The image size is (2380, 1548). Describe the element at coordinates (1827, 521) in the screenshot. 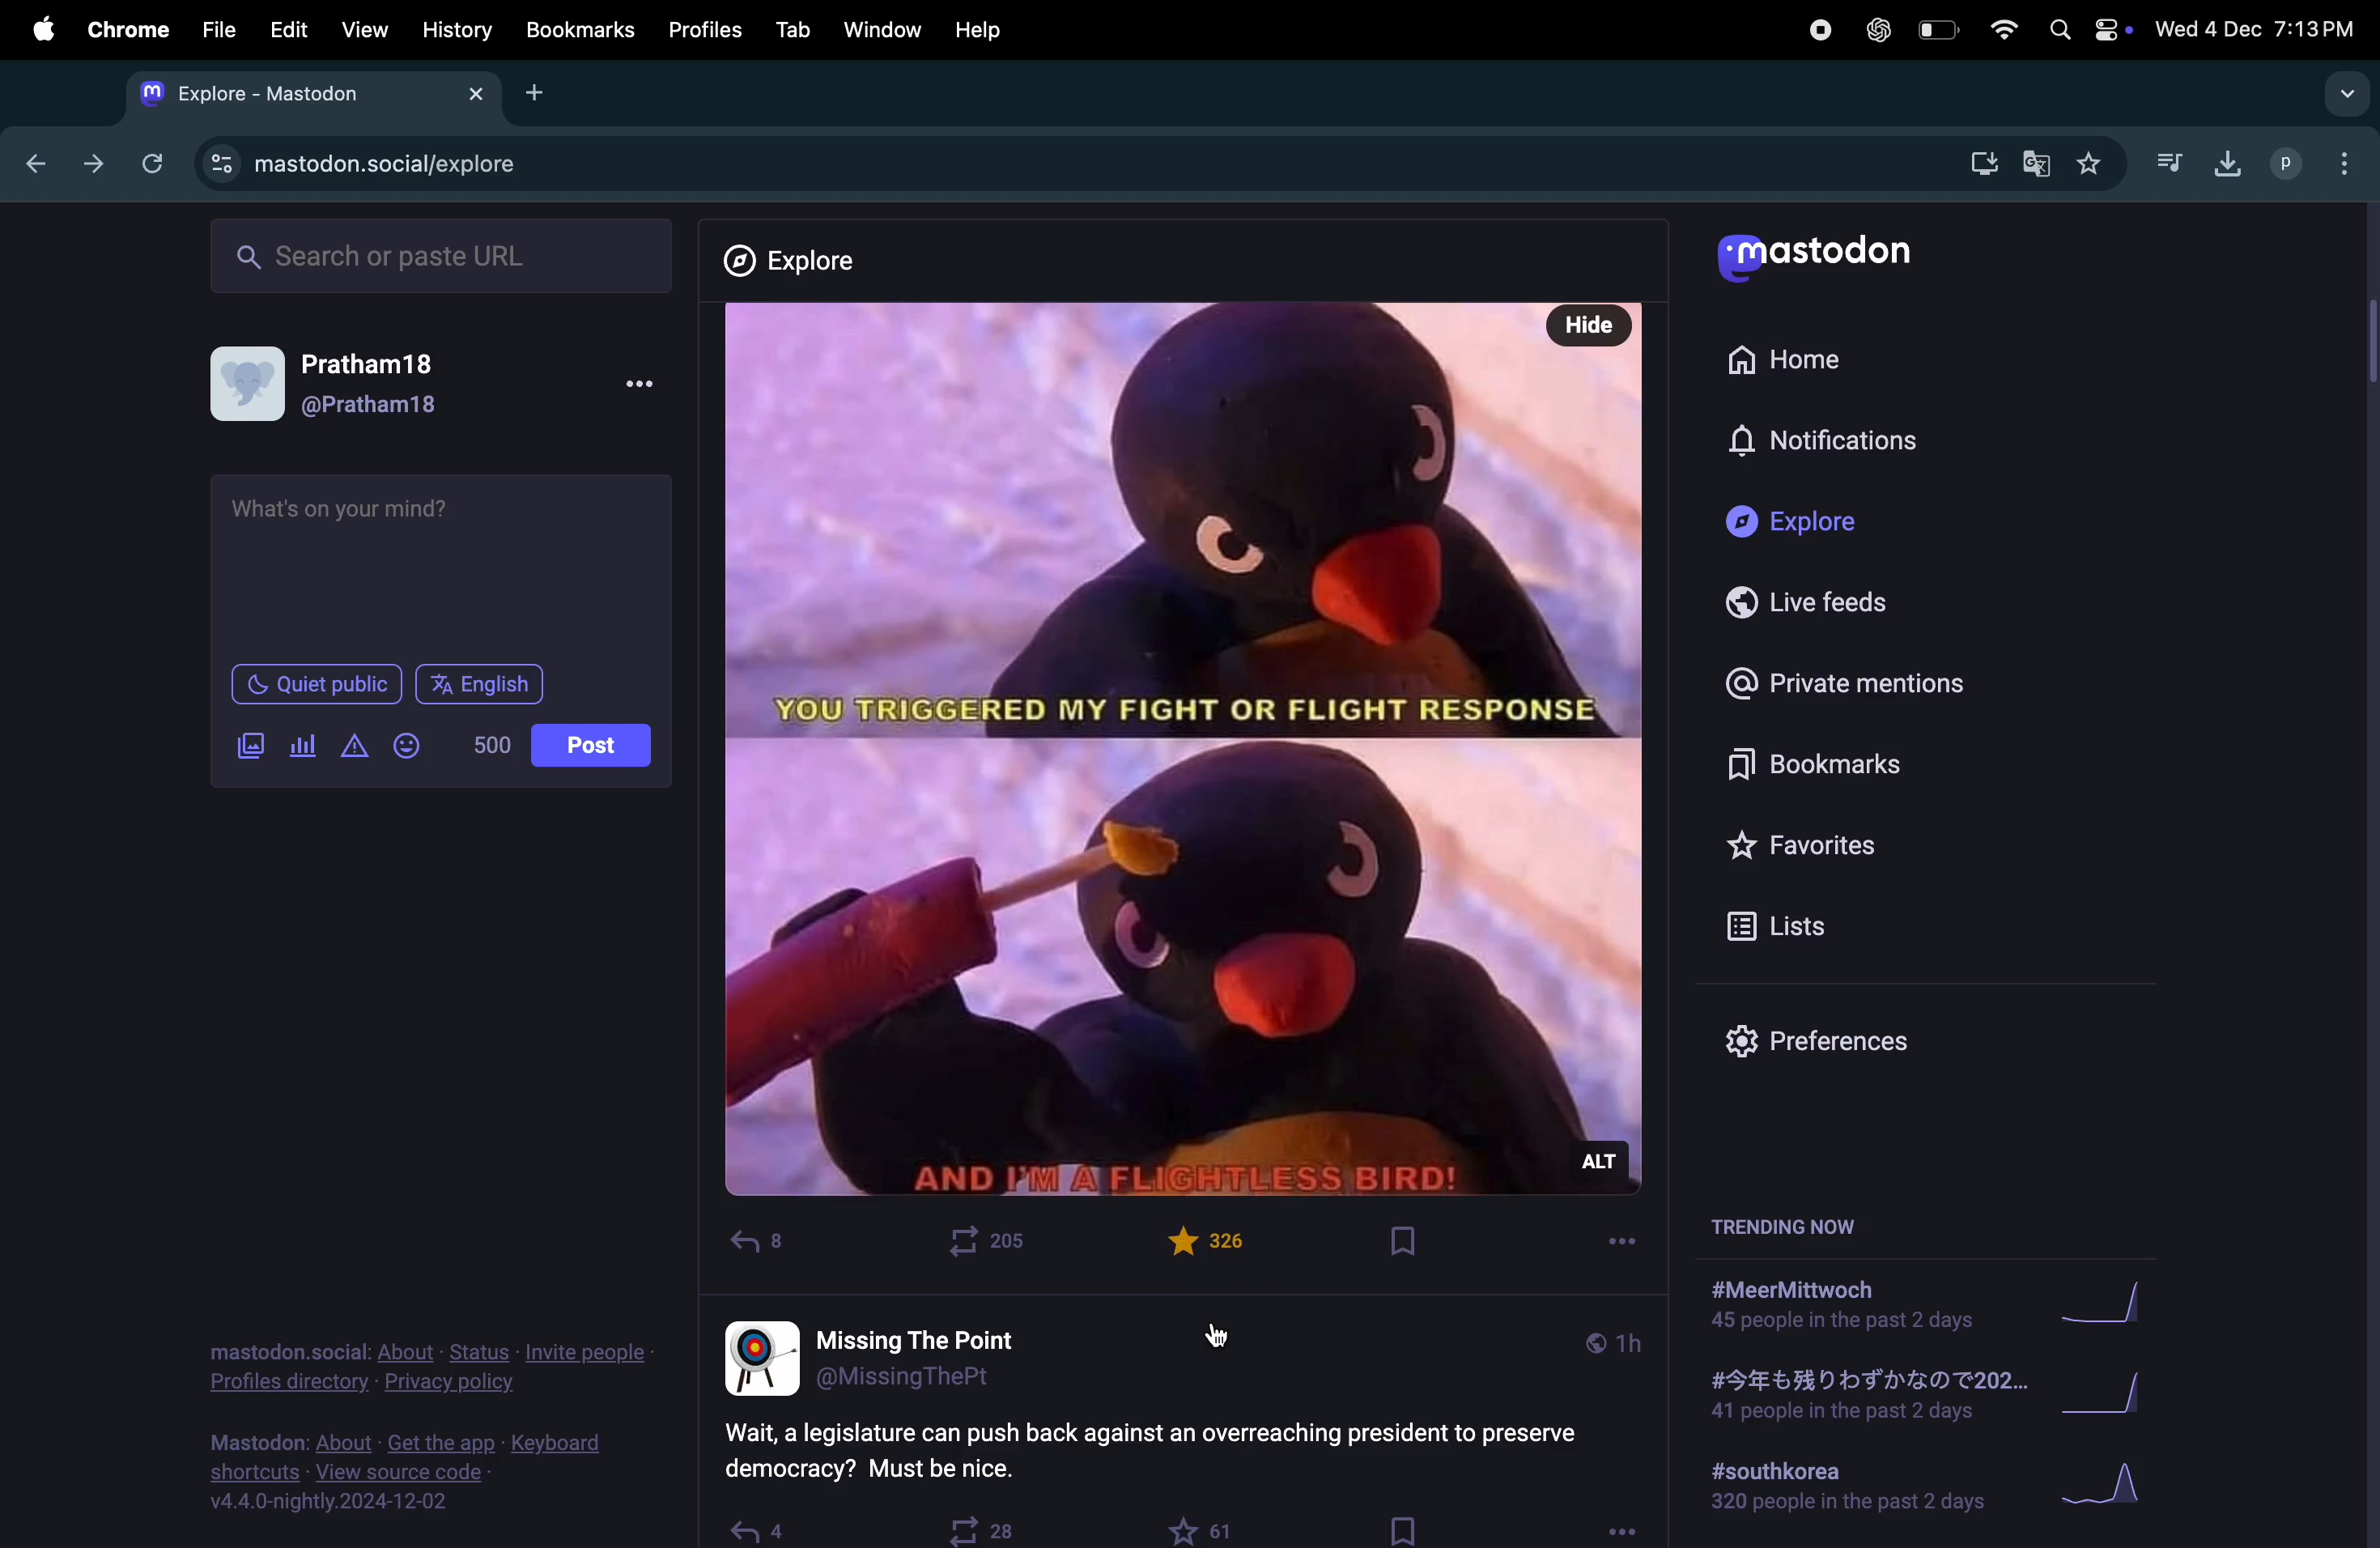

I see `explore` at that location.